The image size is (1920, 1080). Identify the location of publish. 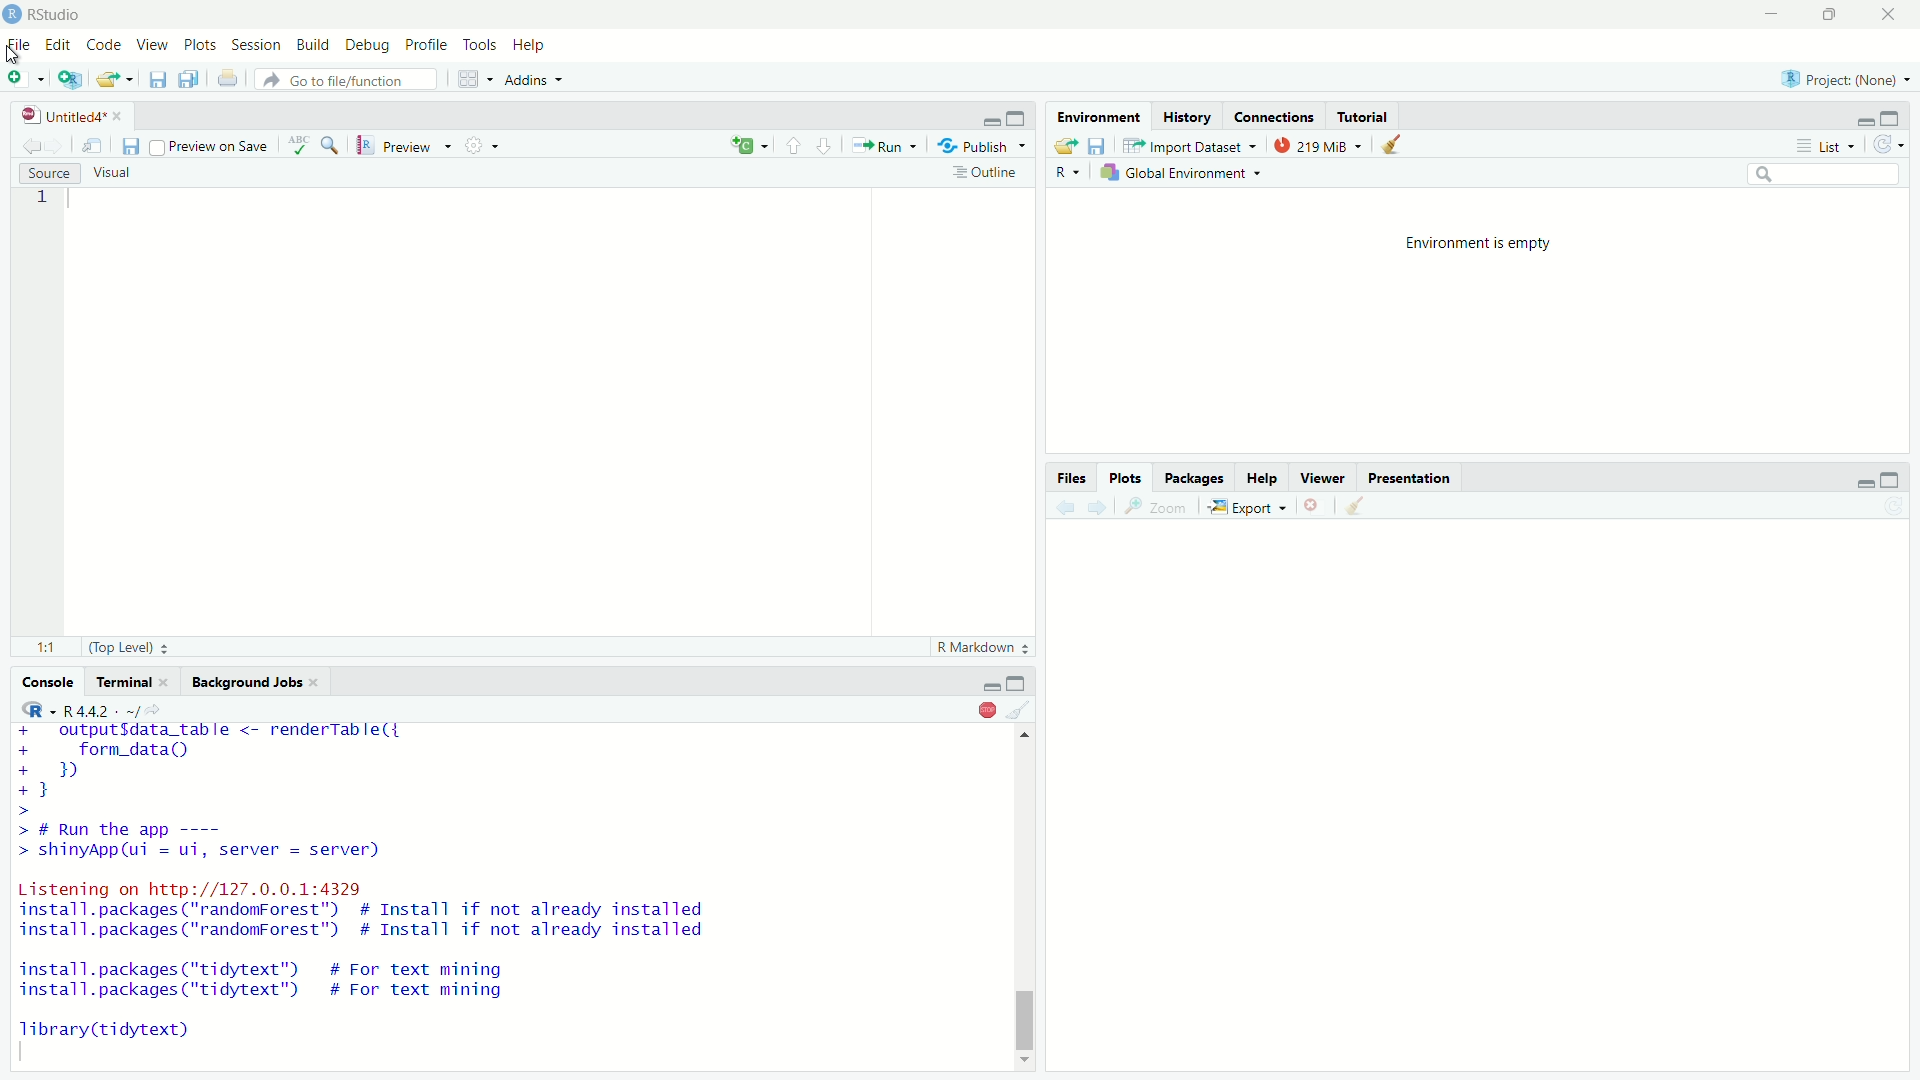
(982, 147).